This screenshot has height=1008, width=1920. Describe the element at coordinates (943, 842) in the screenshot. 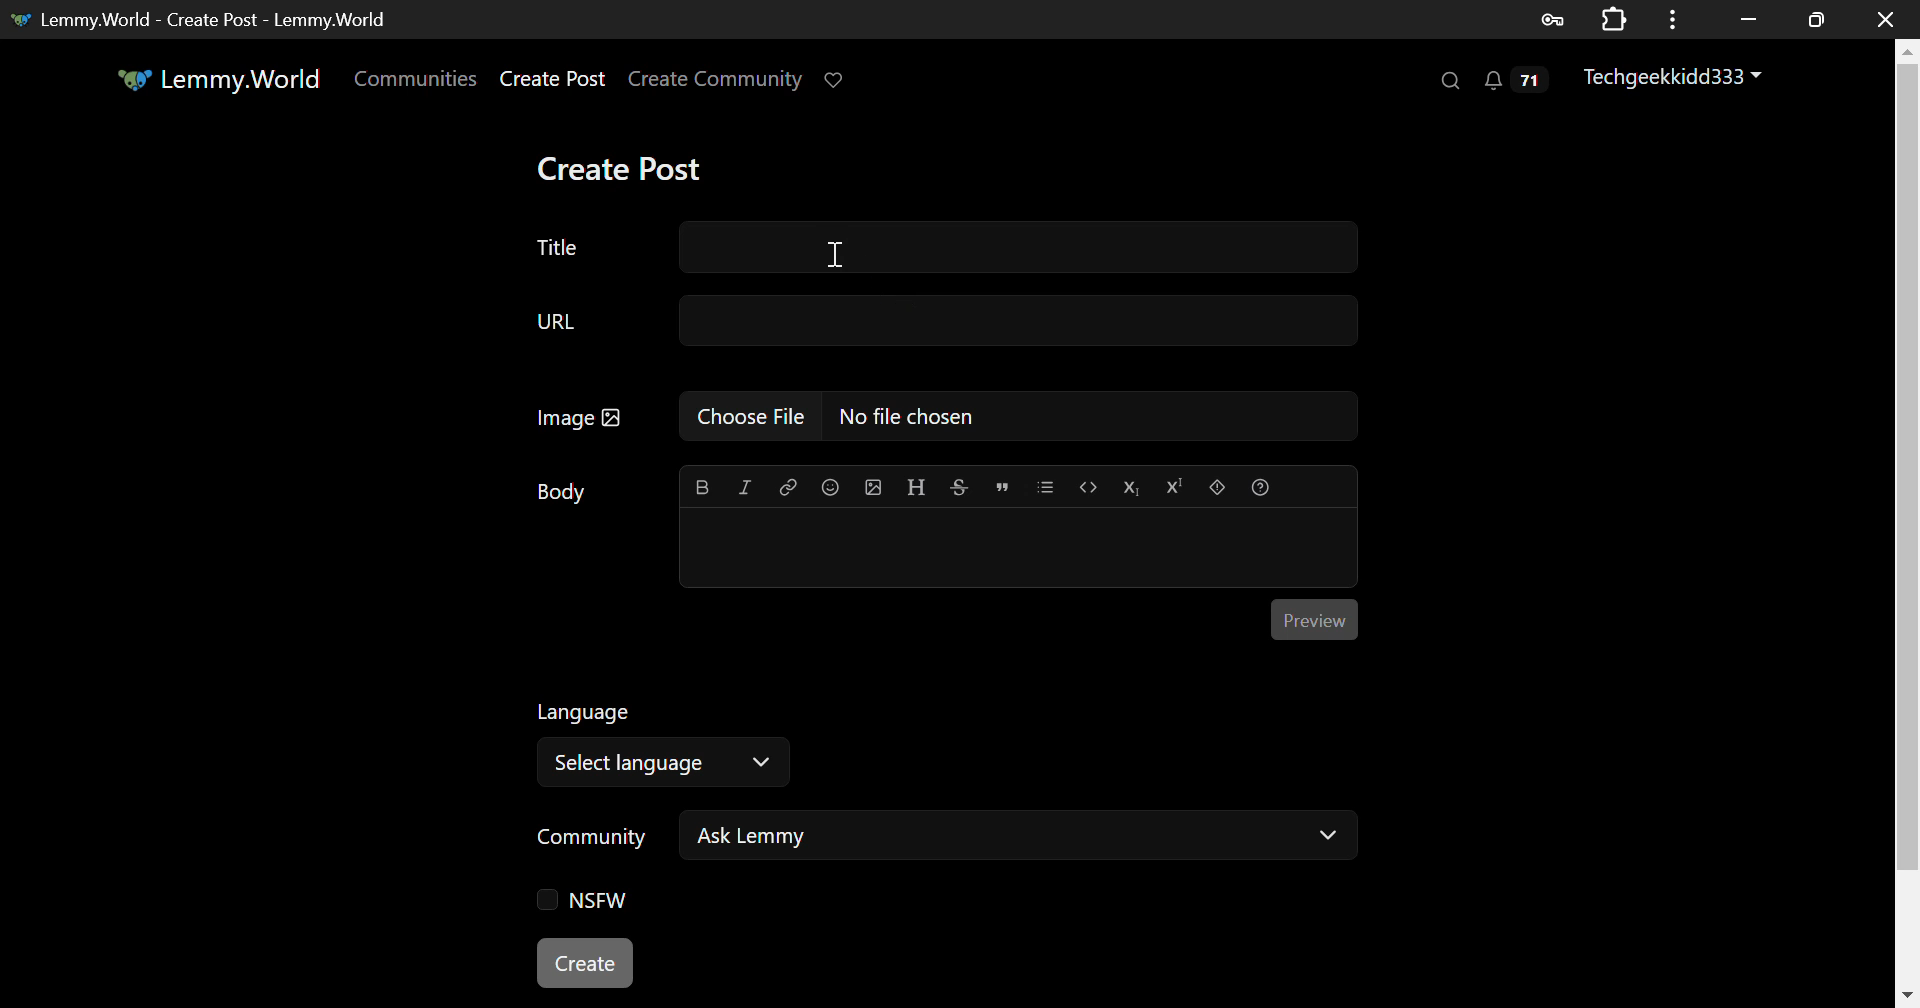

I see `Community: ask Lemmy` at that location.